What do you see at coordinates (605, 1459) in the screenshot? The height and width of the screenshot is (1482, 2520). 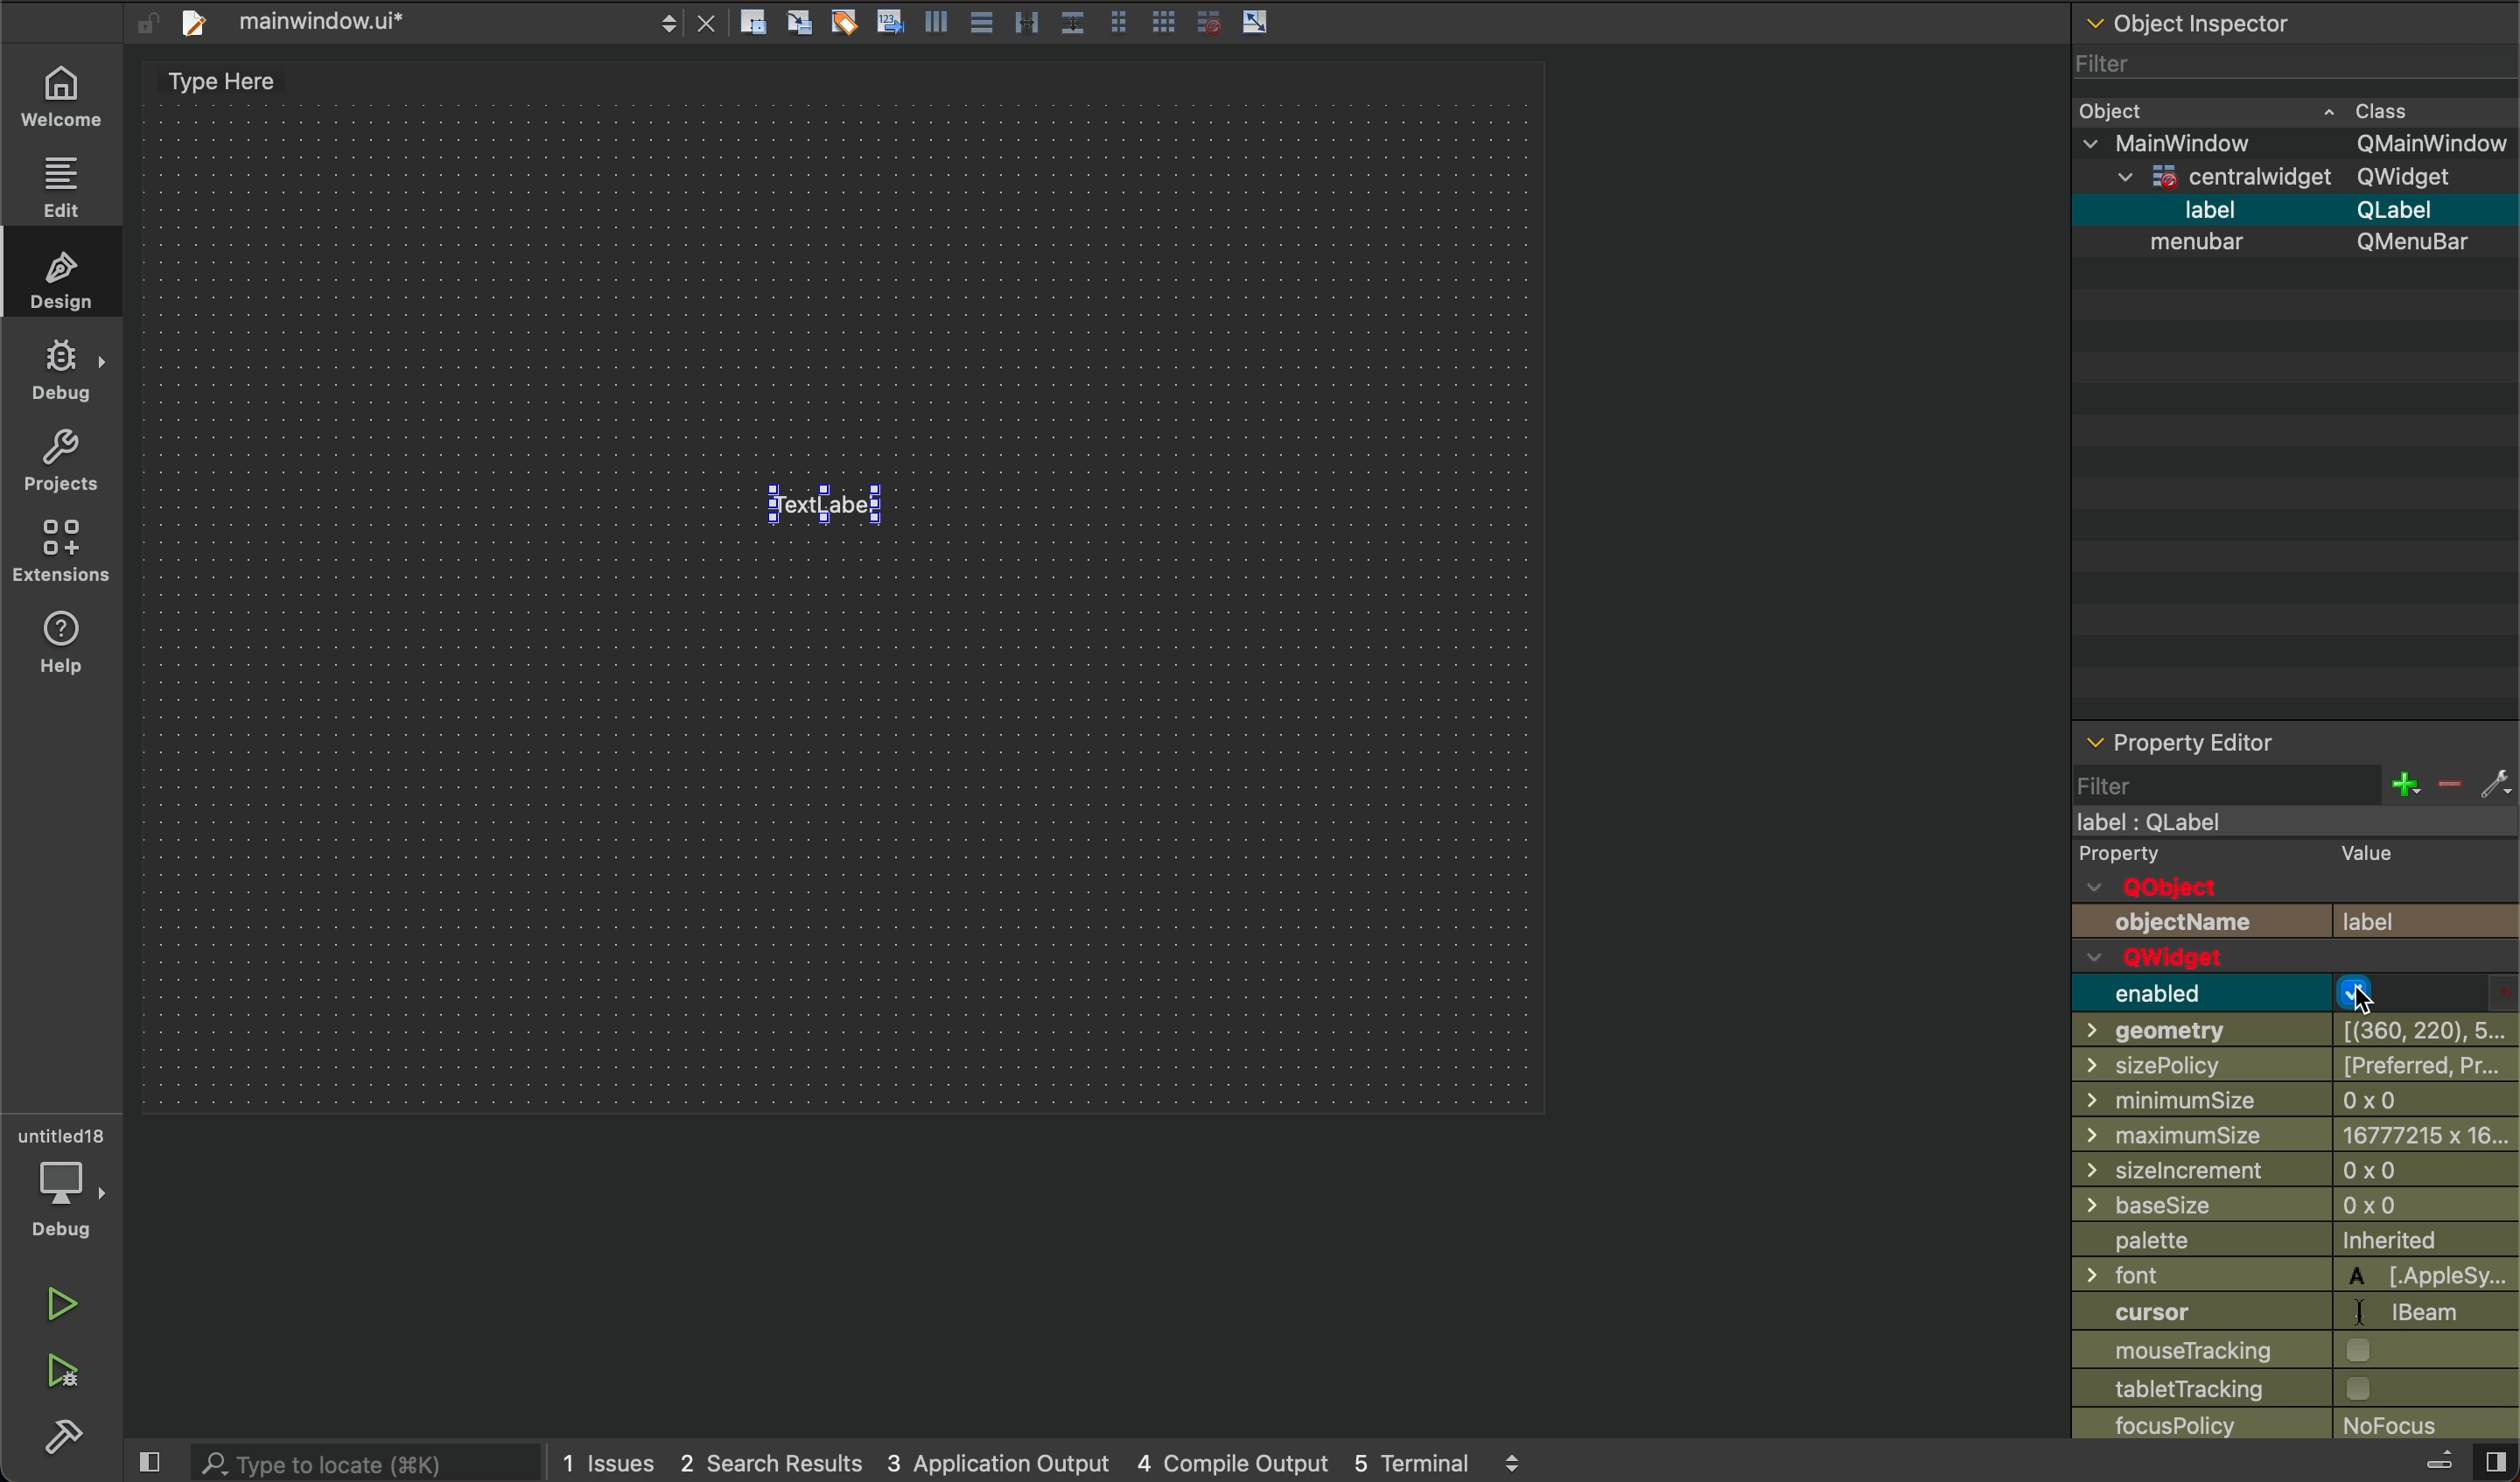 I see `1 issues` at bounding box center [605, 1459].